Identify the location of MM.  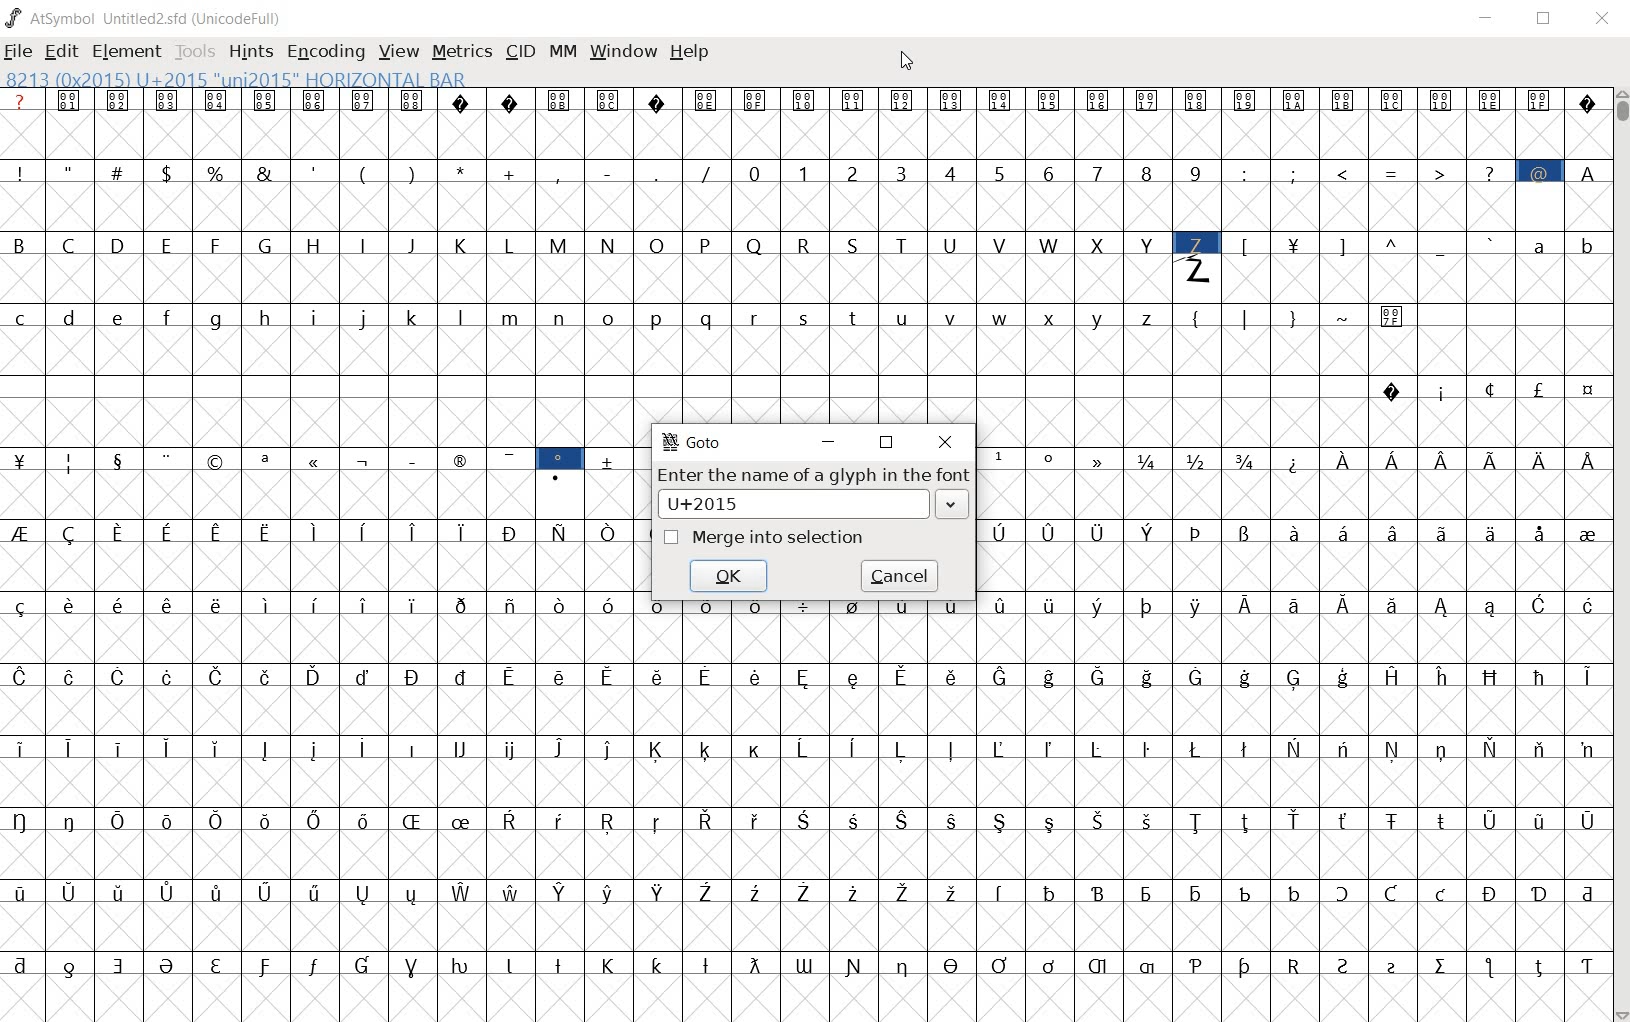
(564, 53).